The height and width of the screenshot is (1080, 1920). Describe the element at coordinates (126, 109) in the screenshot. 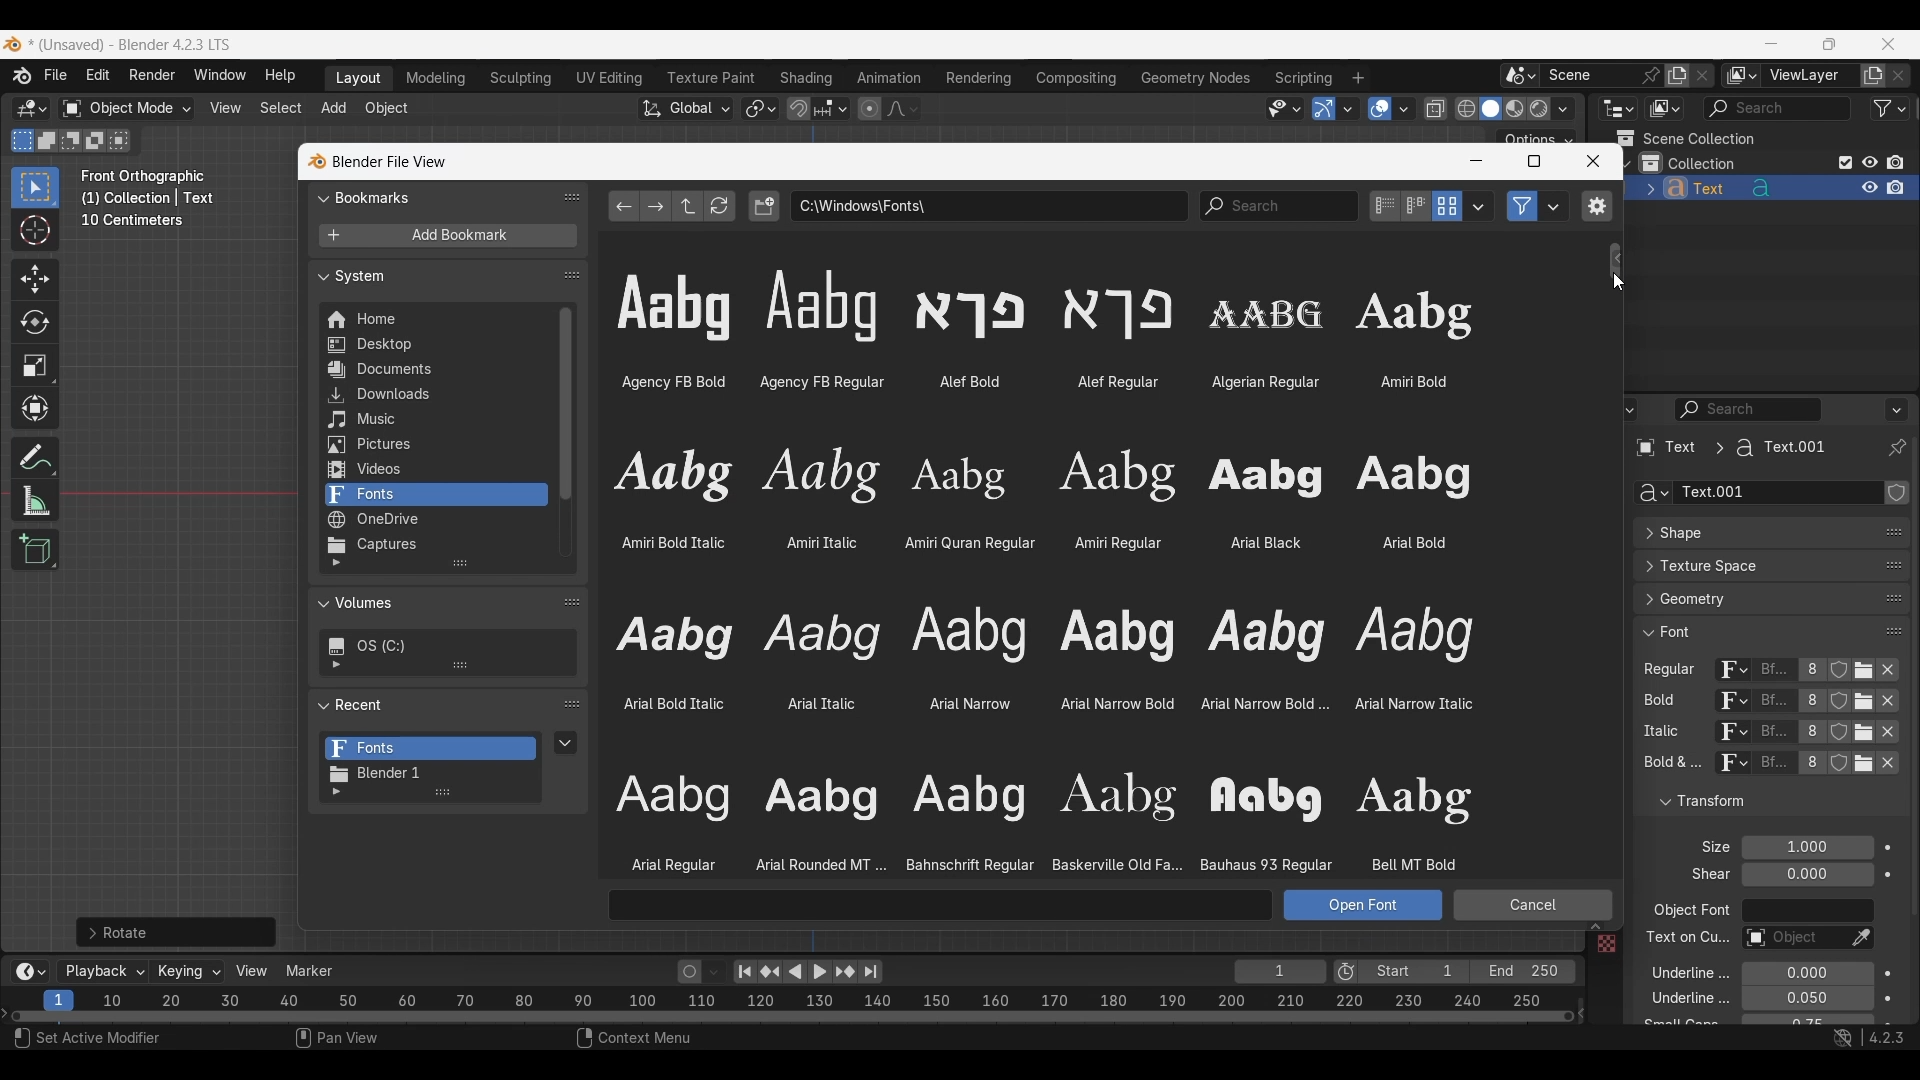

I see `Sets the object interaction mode` at that location.